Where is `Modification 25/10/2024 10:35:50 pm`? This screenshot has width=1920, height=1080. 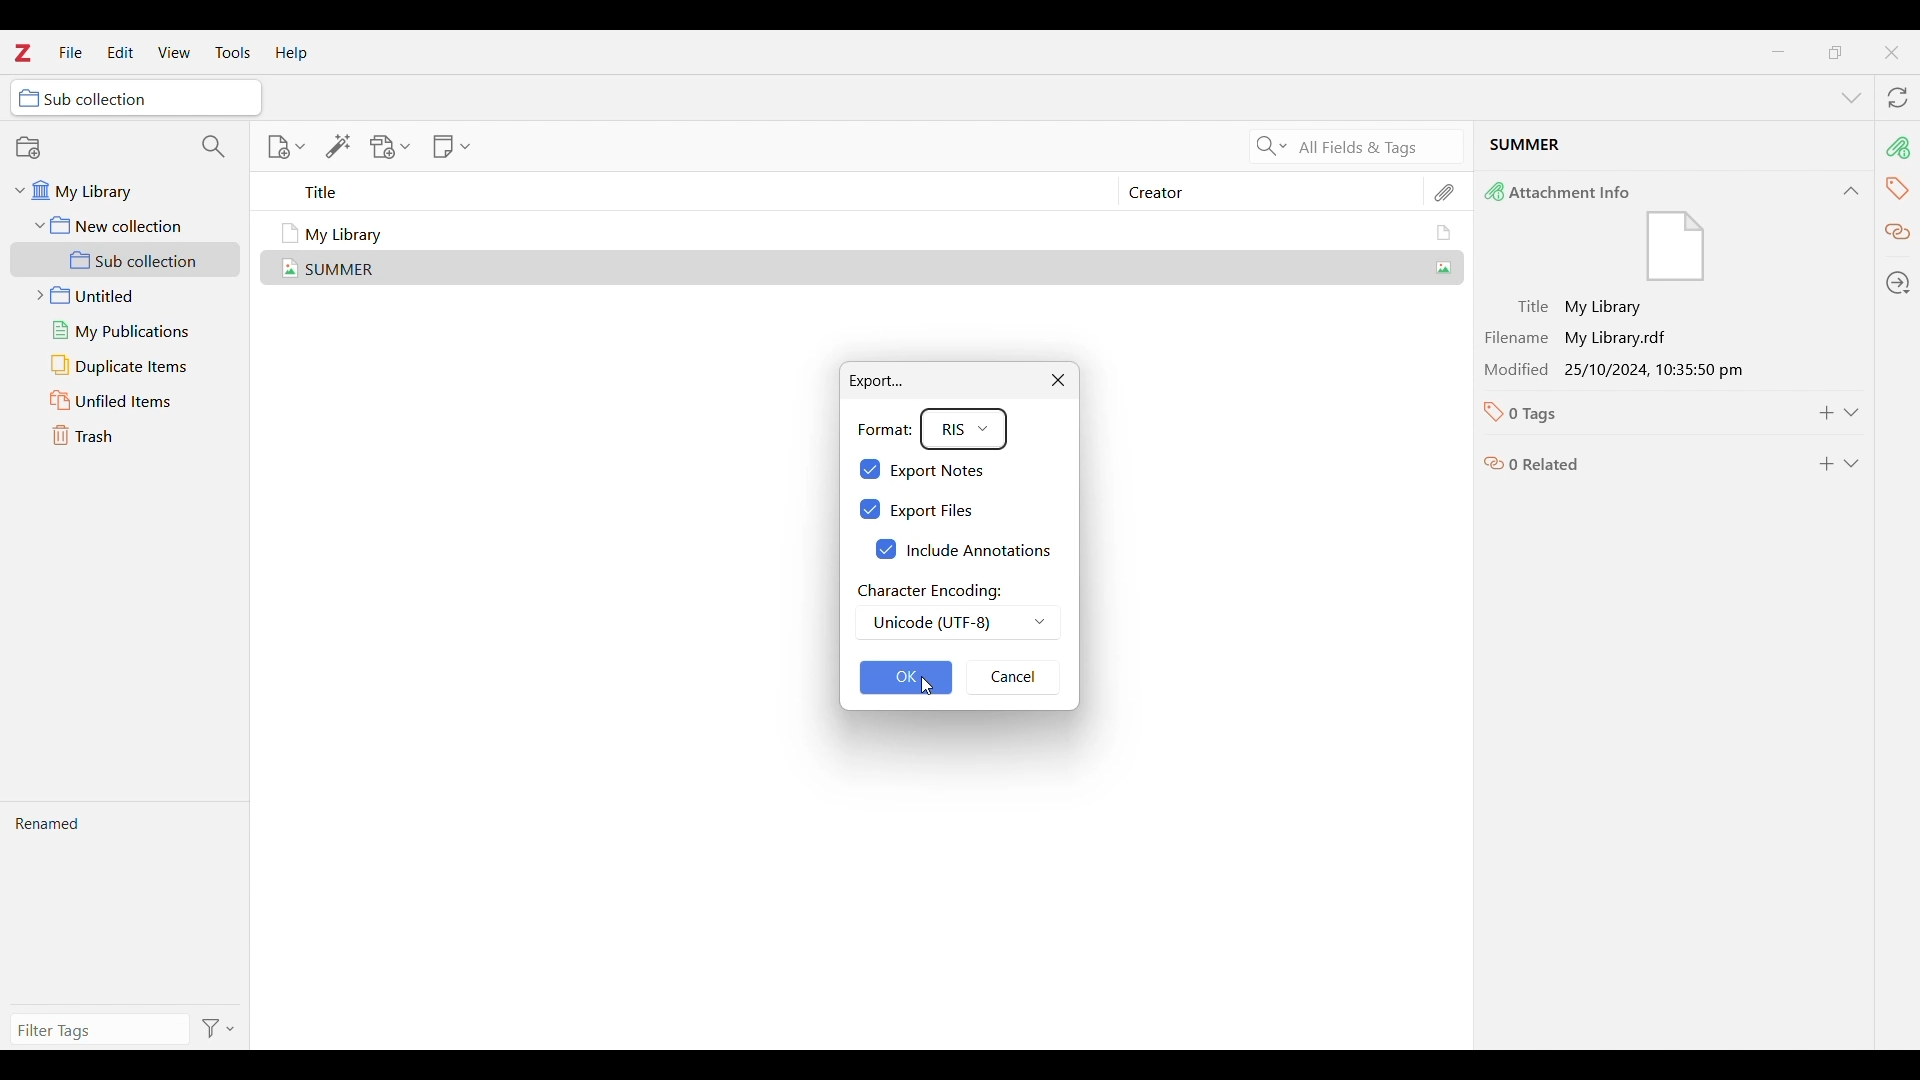 Modification 25/10/2024 10:35:50 pm is located at coordinates (1637, 369).